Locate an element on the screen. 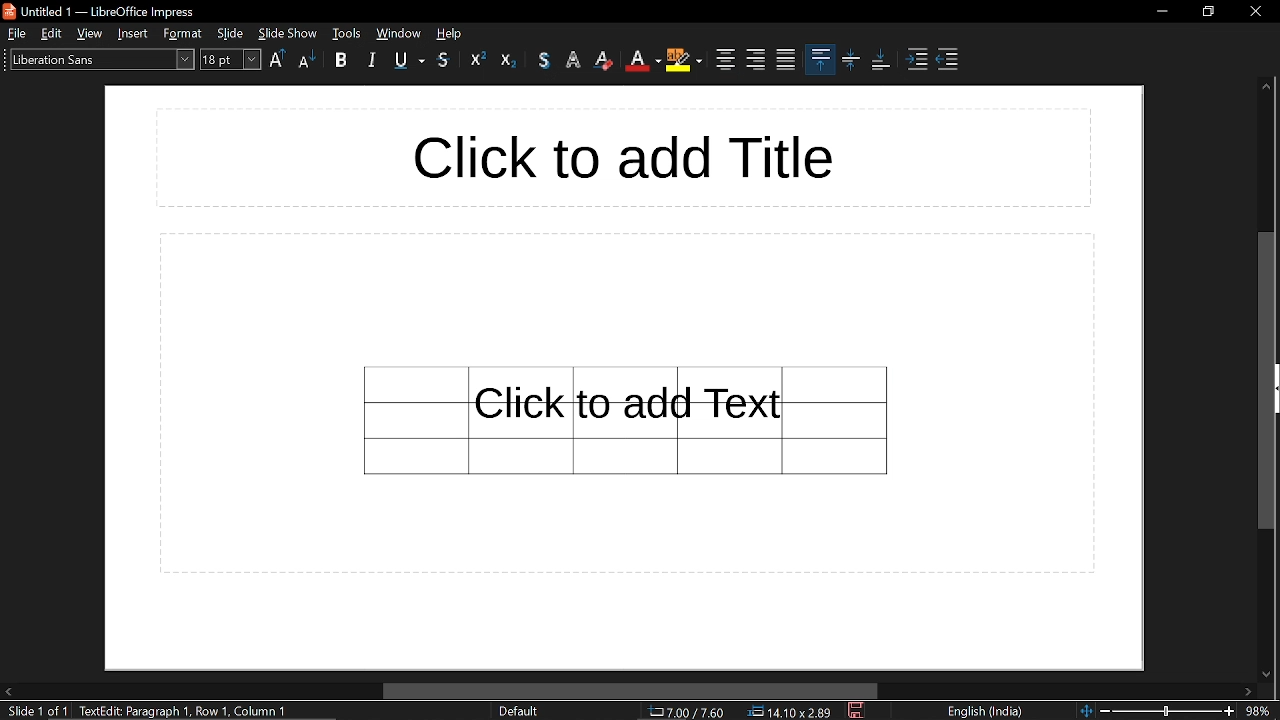 This screenshot has width=1280, height=720. view is located at coordinates (91, 33).